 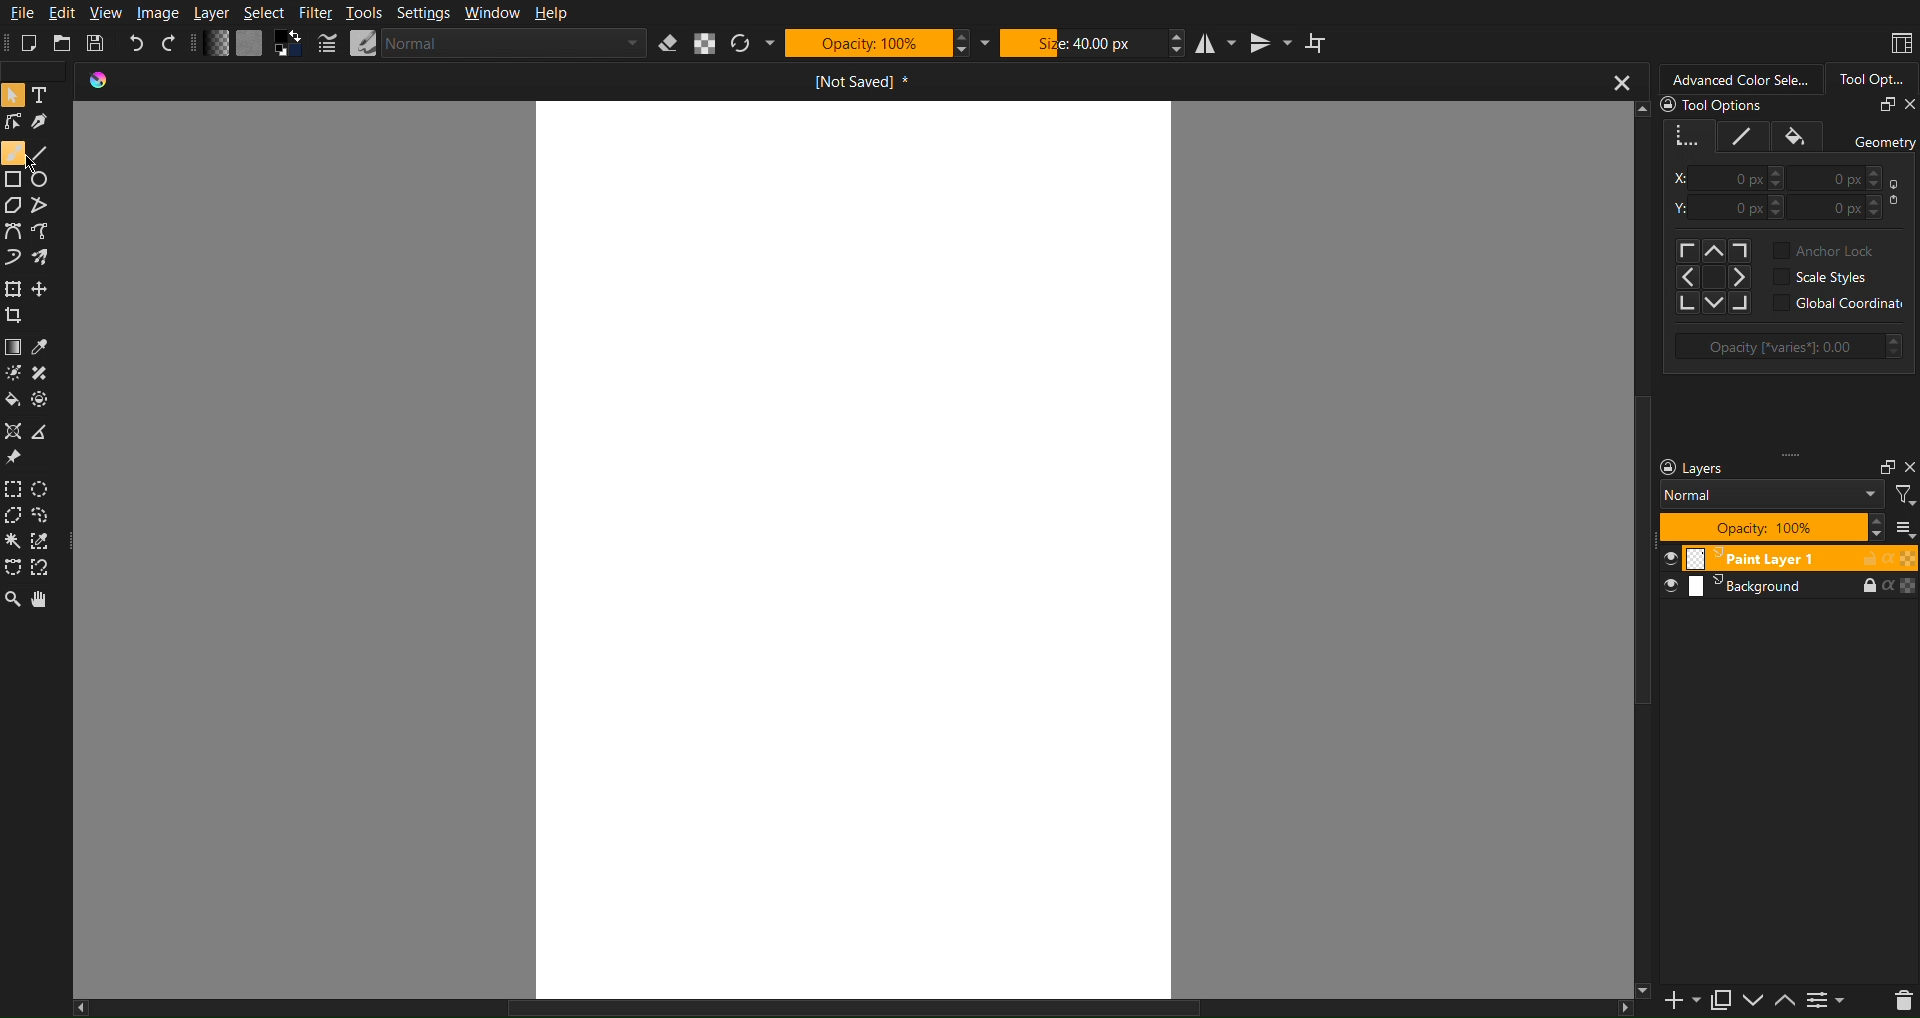 What do you see at coordinates (44, 491) in the screenshot?
I see `Ellipse Marquee Tool` at bounding box center [44, 491].